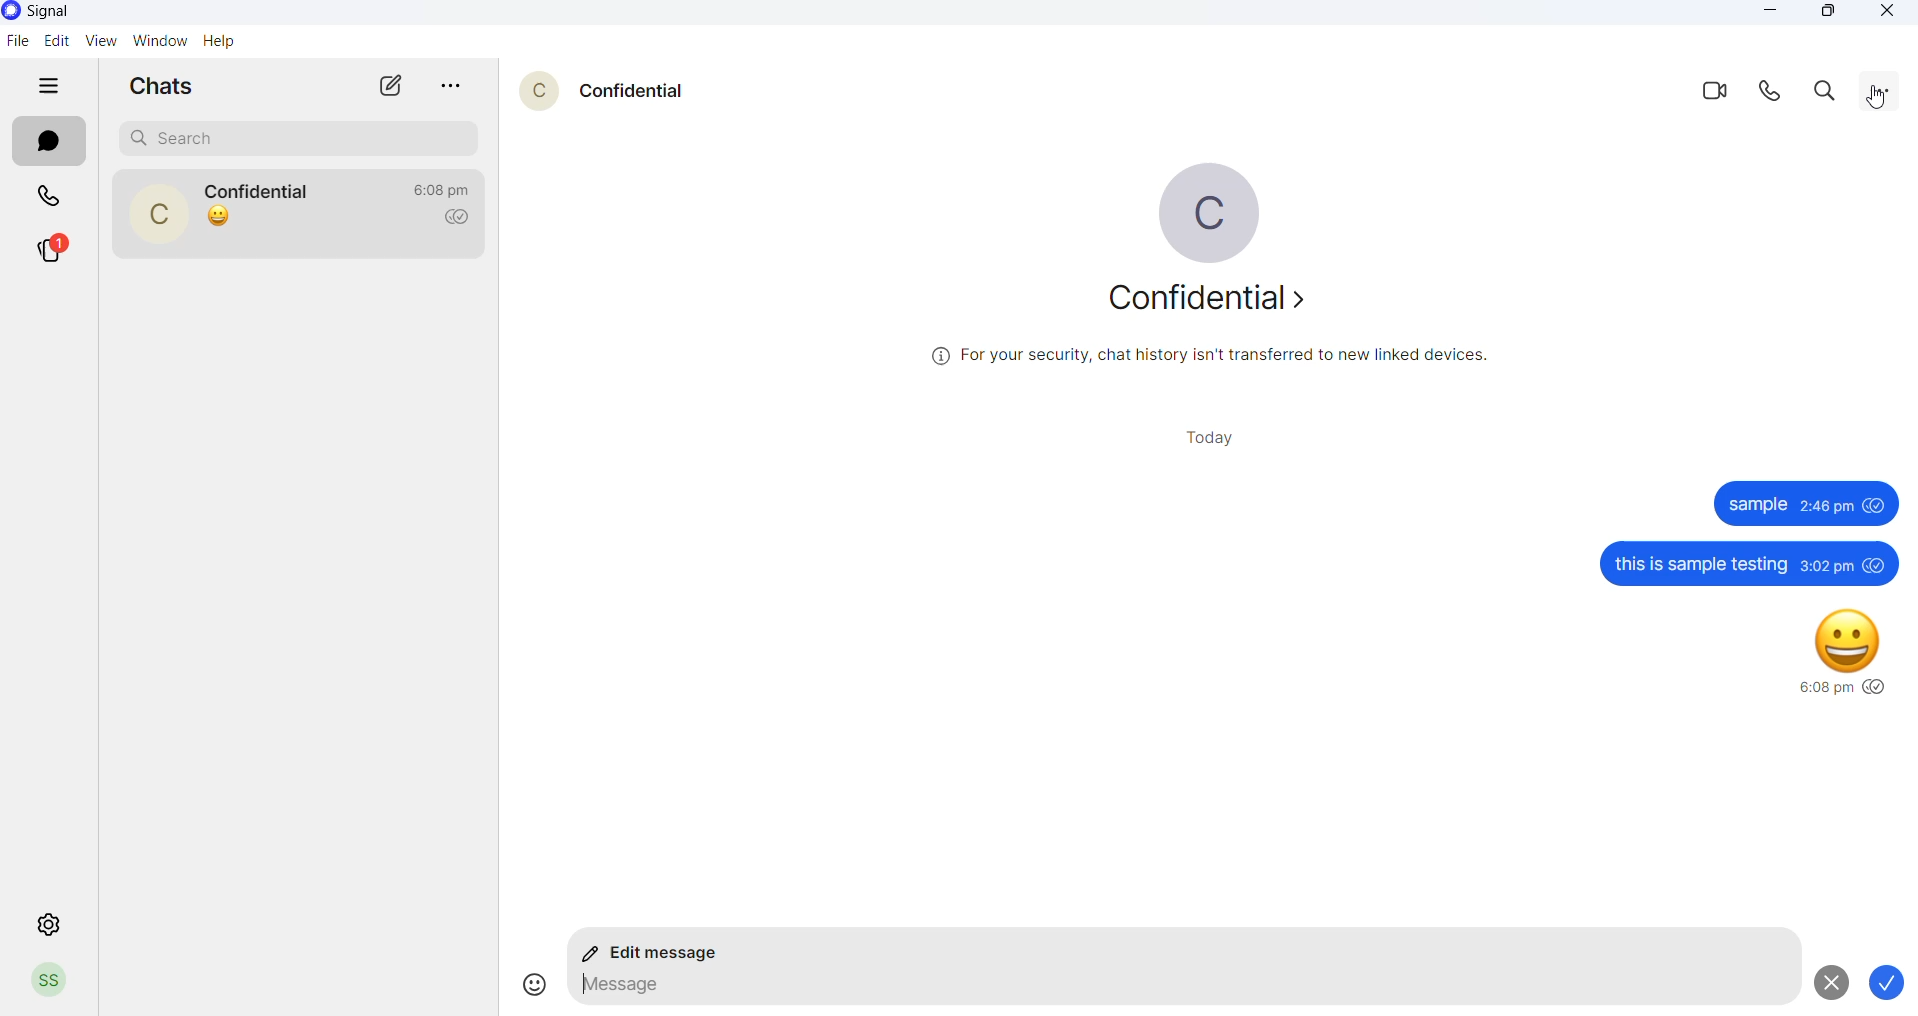 This screenshot has height=1016, width=1918. I want to click on last message time, so click(442, 189).